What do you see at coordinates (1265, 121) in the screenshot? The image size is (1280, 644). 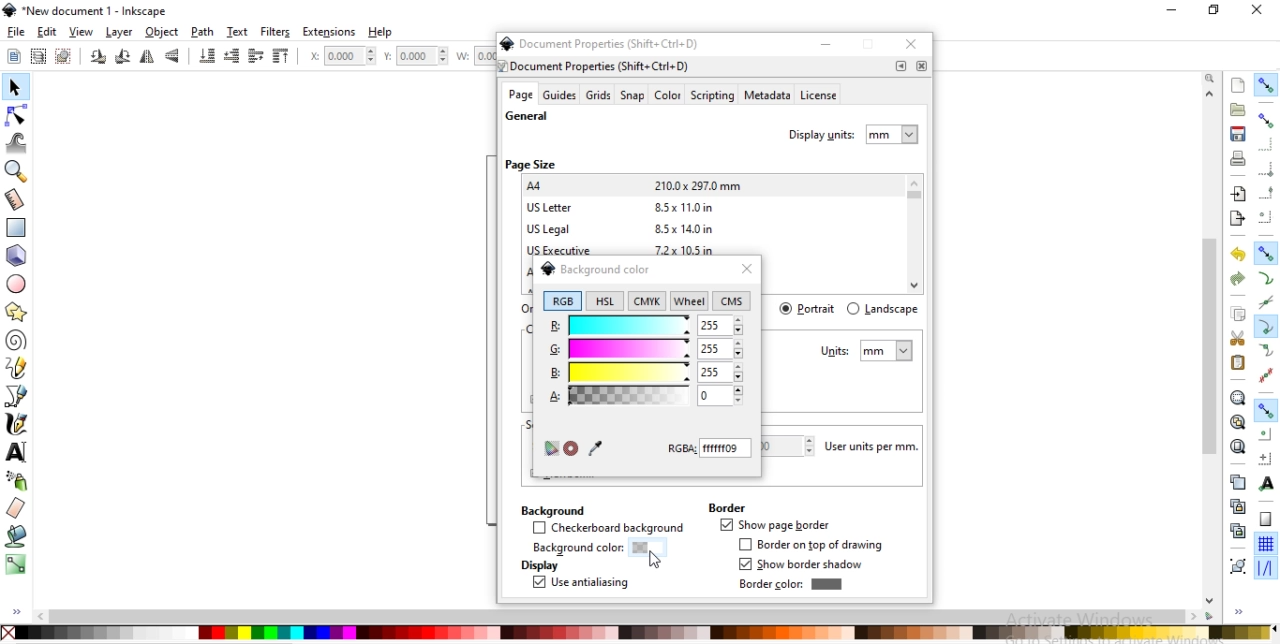 I see `snap boundinng boxes` at bounding box center [1265, 121].